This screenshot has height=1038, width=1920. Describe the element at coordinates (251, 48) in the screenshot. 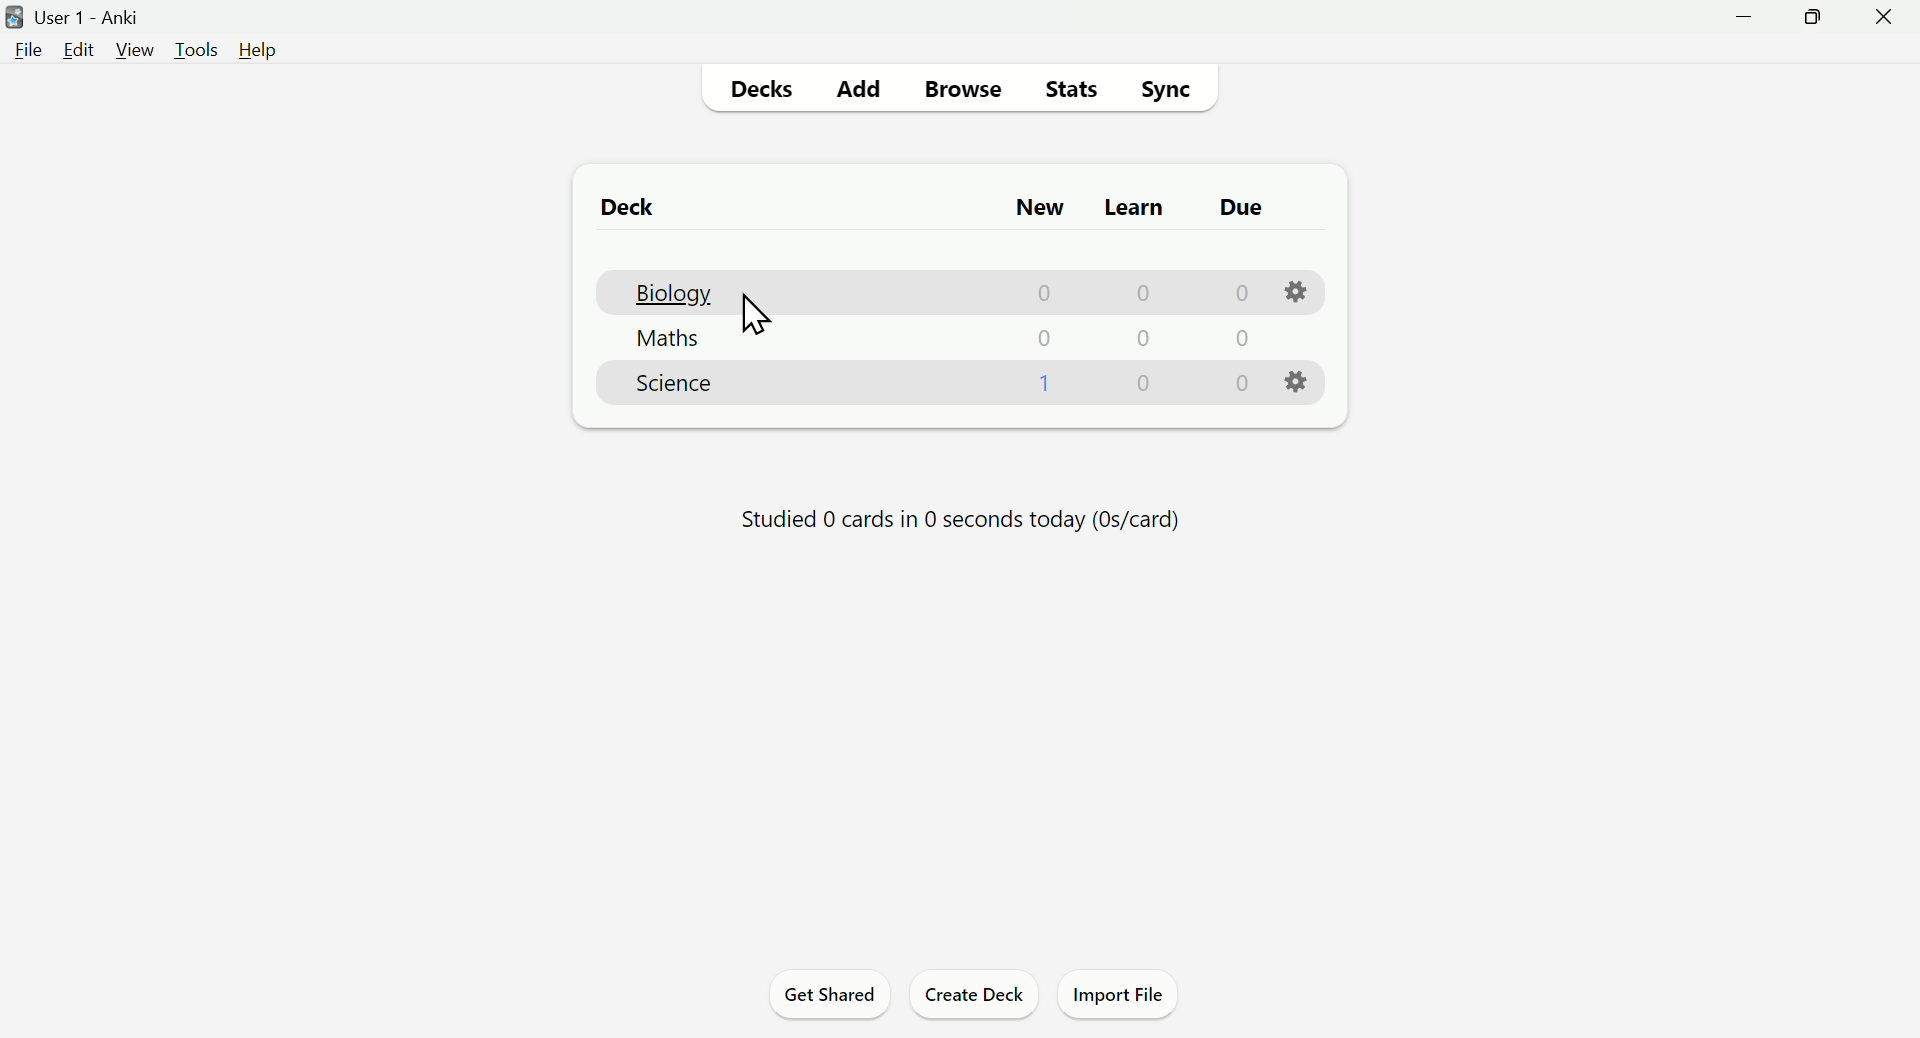

I see `Help` at that location.